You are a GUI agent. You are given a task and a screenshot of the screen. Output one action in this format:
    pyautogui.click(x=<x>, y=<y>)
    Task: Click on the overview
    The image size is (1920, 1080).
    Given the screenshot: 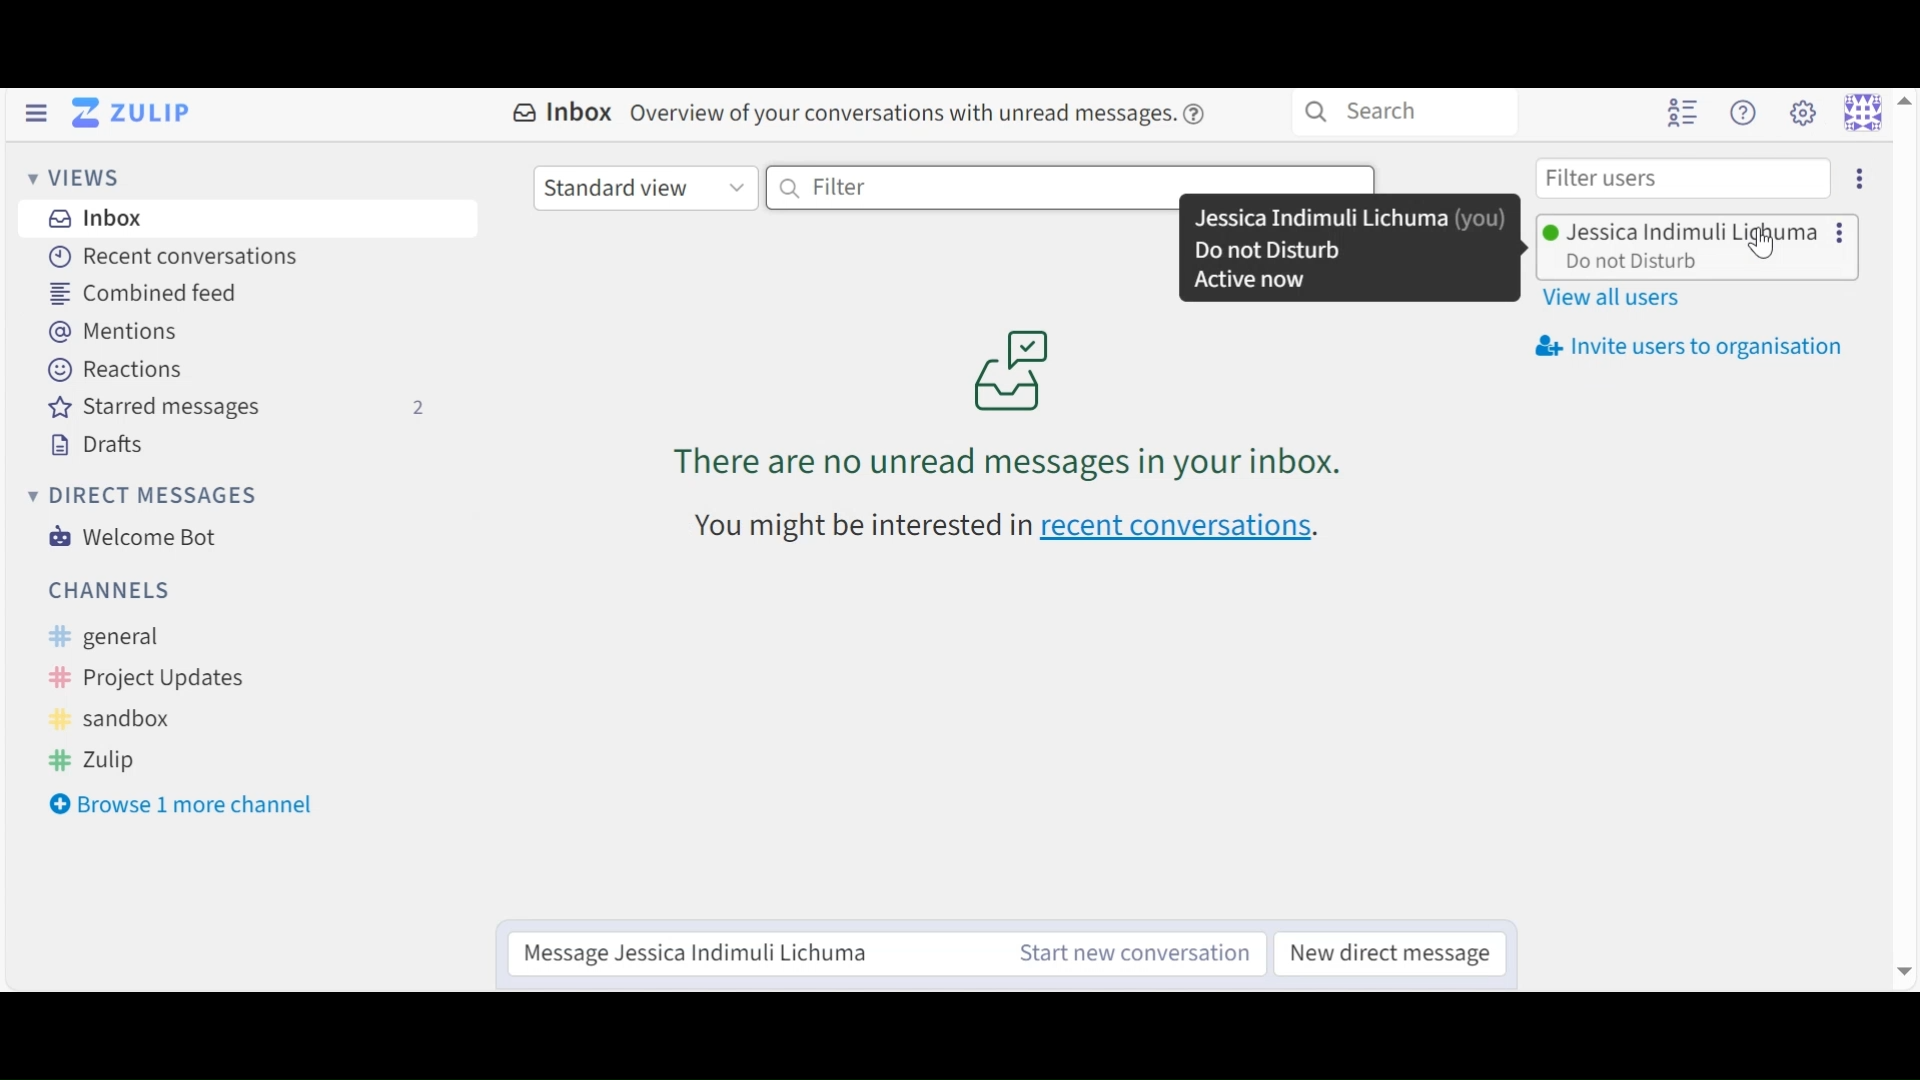 What is the action you would take?
    pyautogui.click(x=930, y=117)
    